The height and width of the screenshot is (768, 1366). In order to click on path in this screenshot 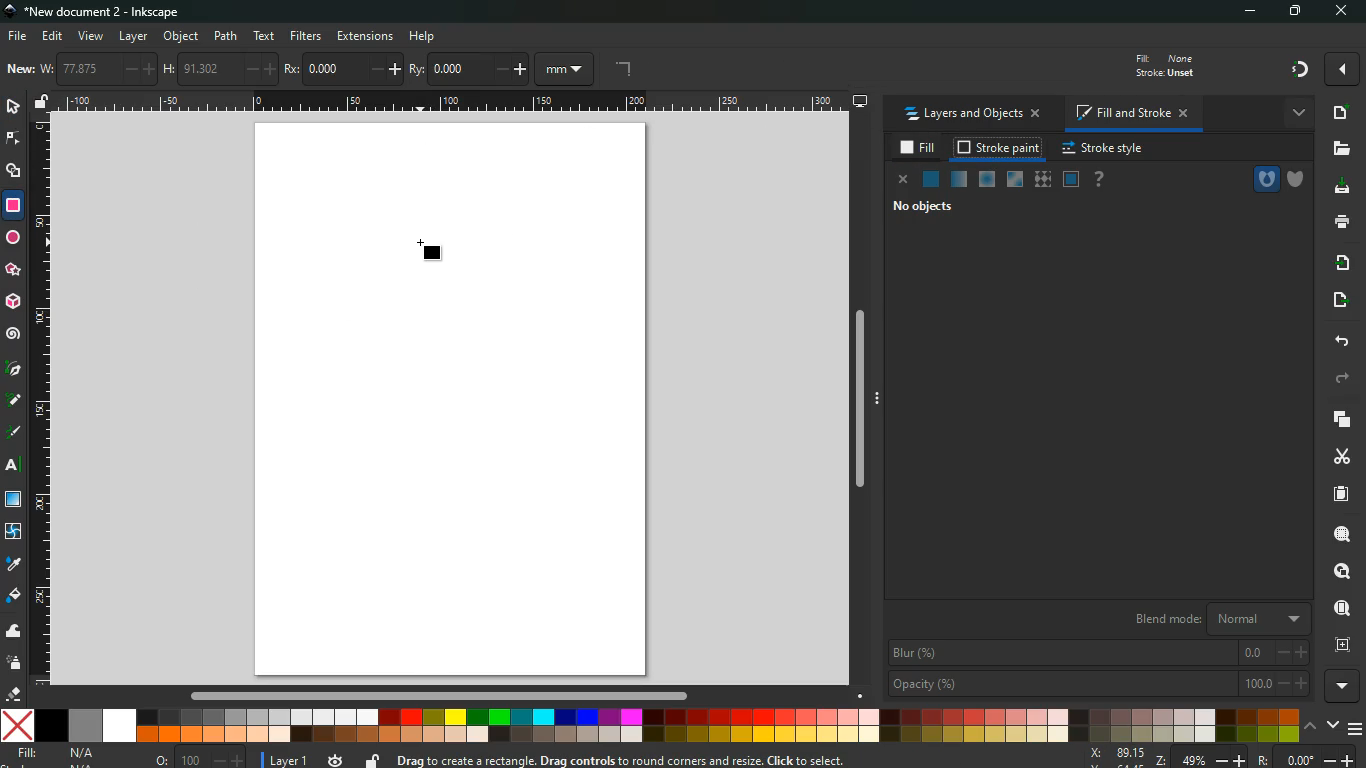, I will do `click(228, 34)`.